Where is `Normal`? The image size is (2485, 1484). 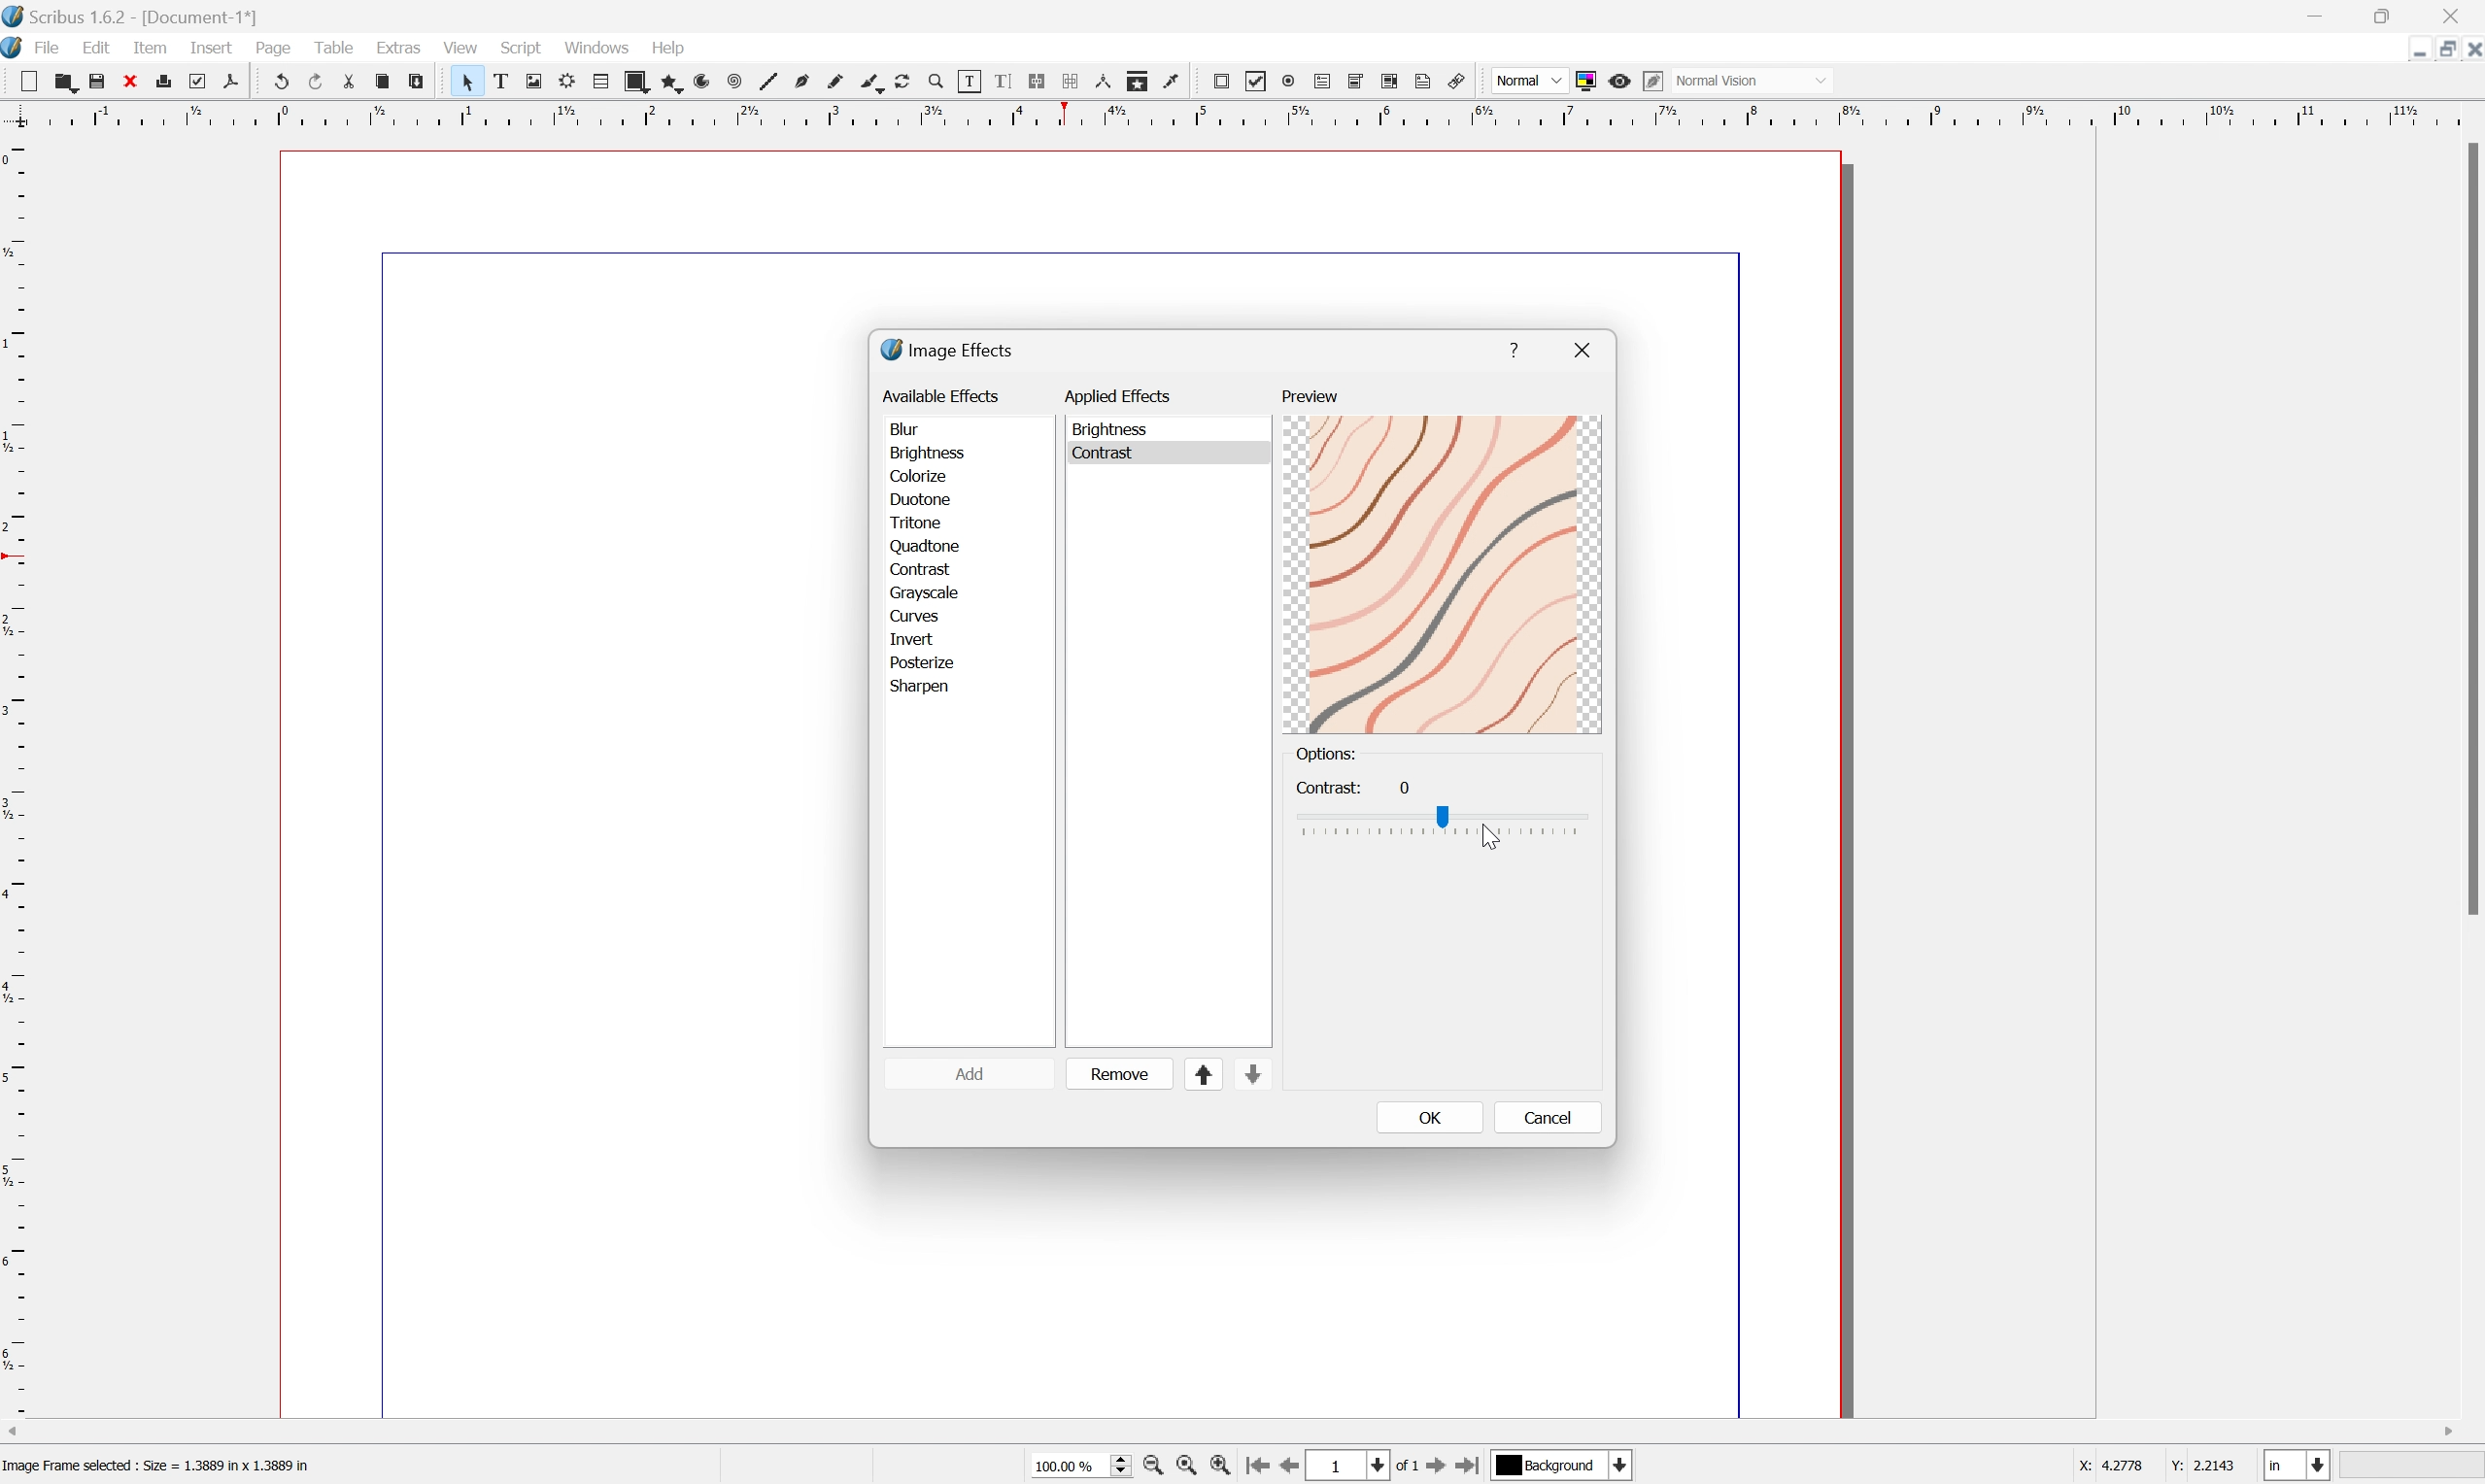
Normal is located at coordinates (1527, 81).